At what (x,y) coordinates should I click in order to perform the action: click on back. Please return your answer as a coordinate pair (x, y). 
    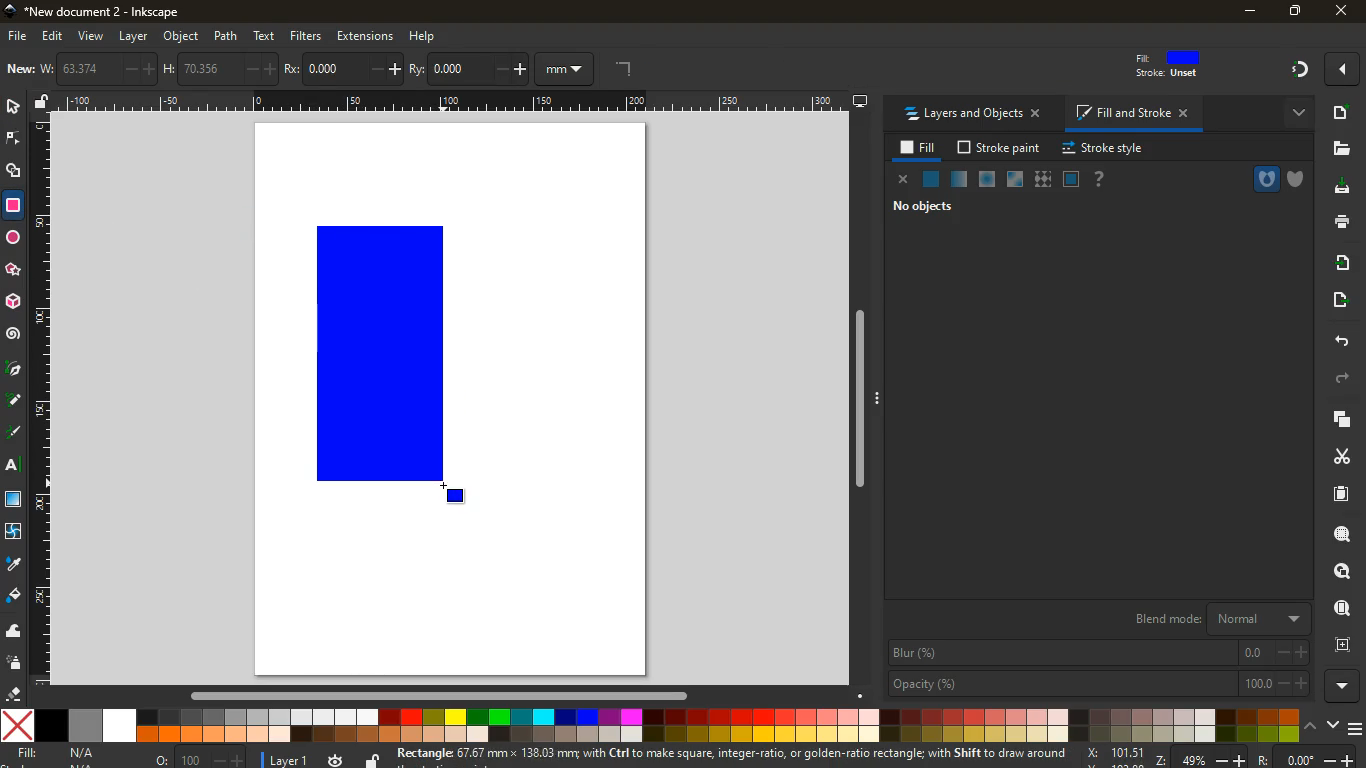
    Looking at the image, I should click on (1340, 338).